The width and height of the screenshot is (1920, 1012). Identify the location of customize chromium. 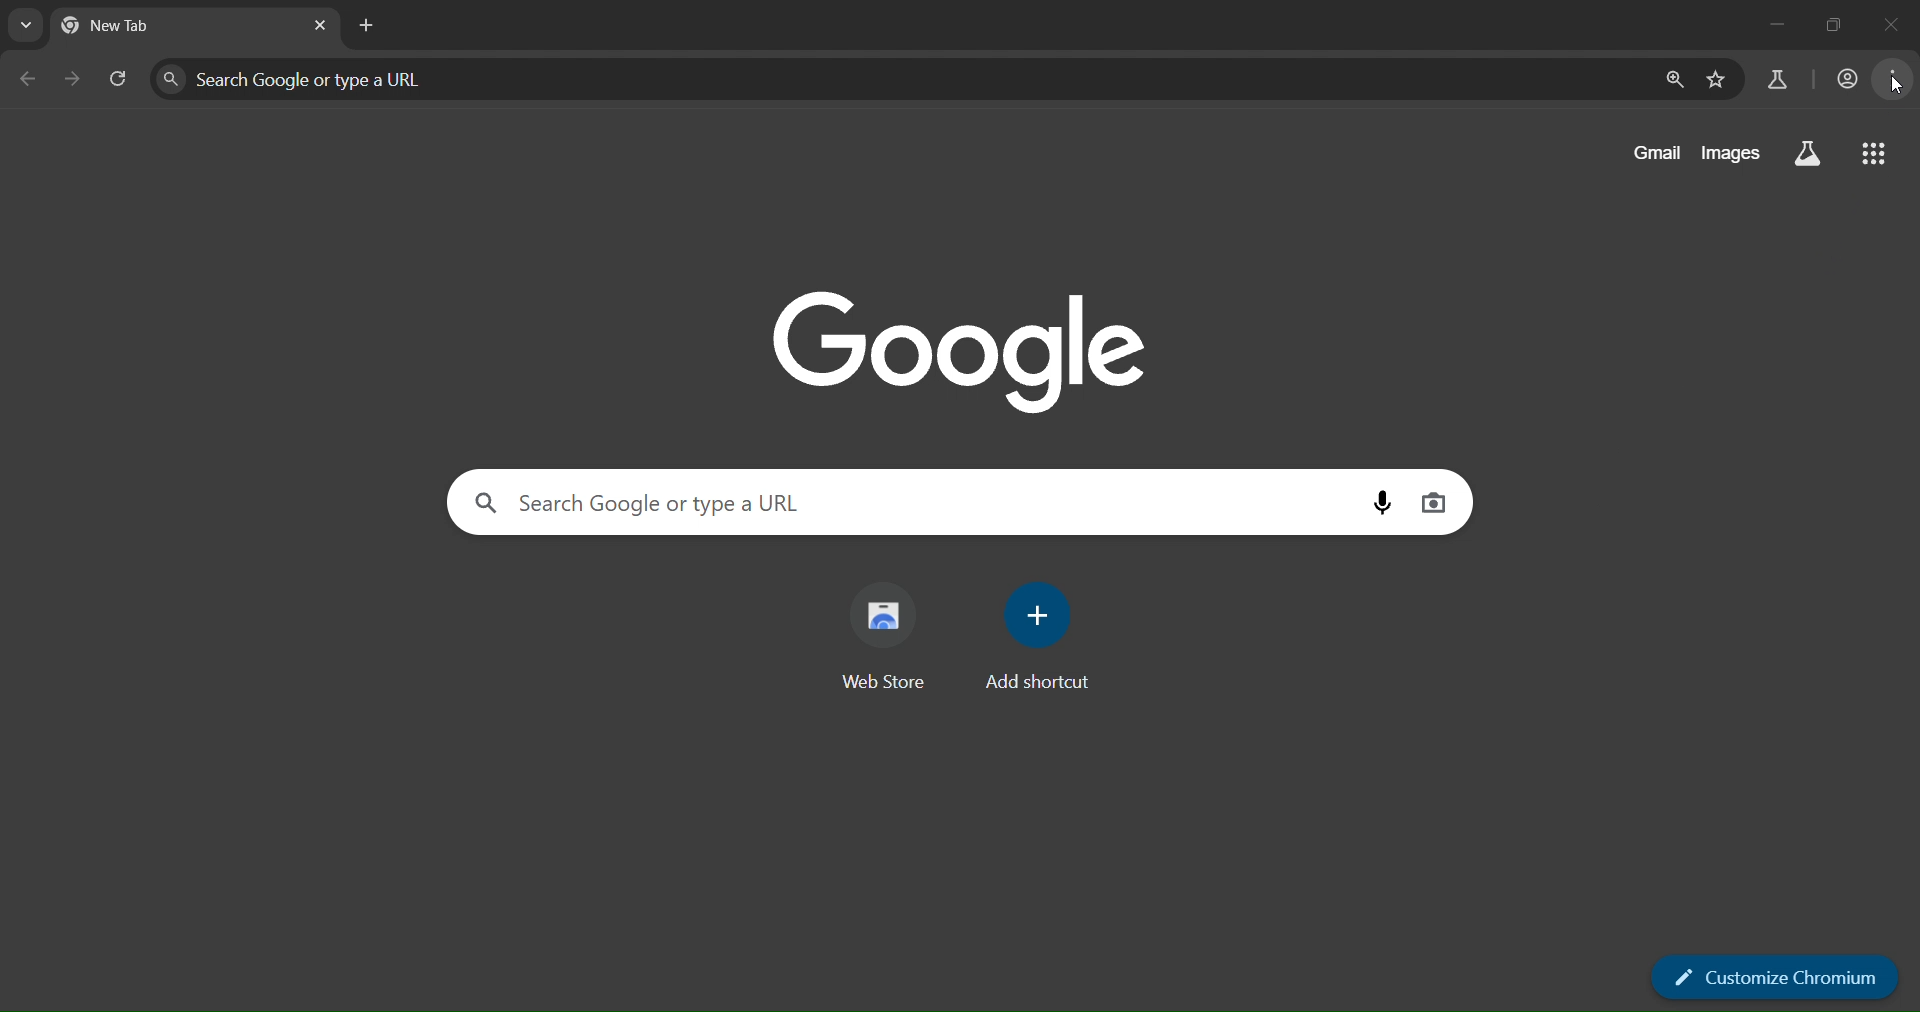
(1777, 978).